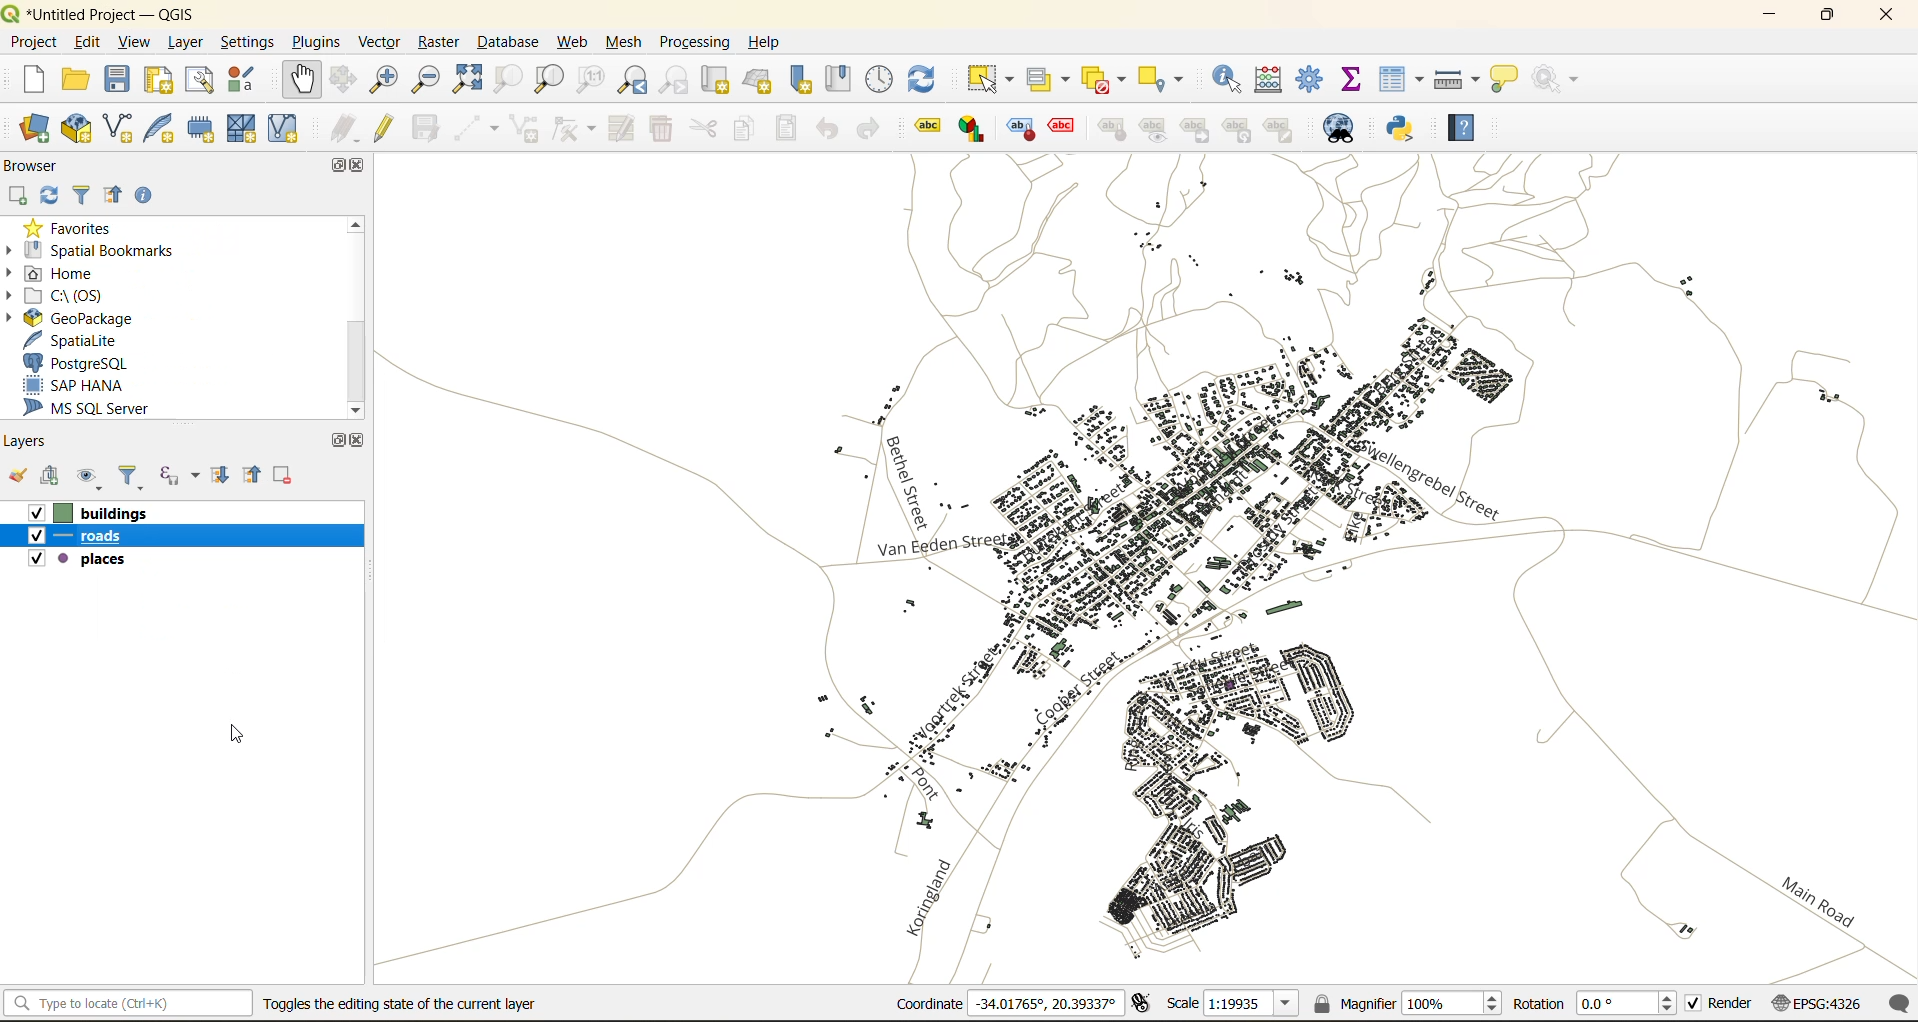 The height and width of the screenshot is (1022, 1918). Describe the element at coordinates (975, 129) in the screenshot. I see `layer diagram options` at that location.